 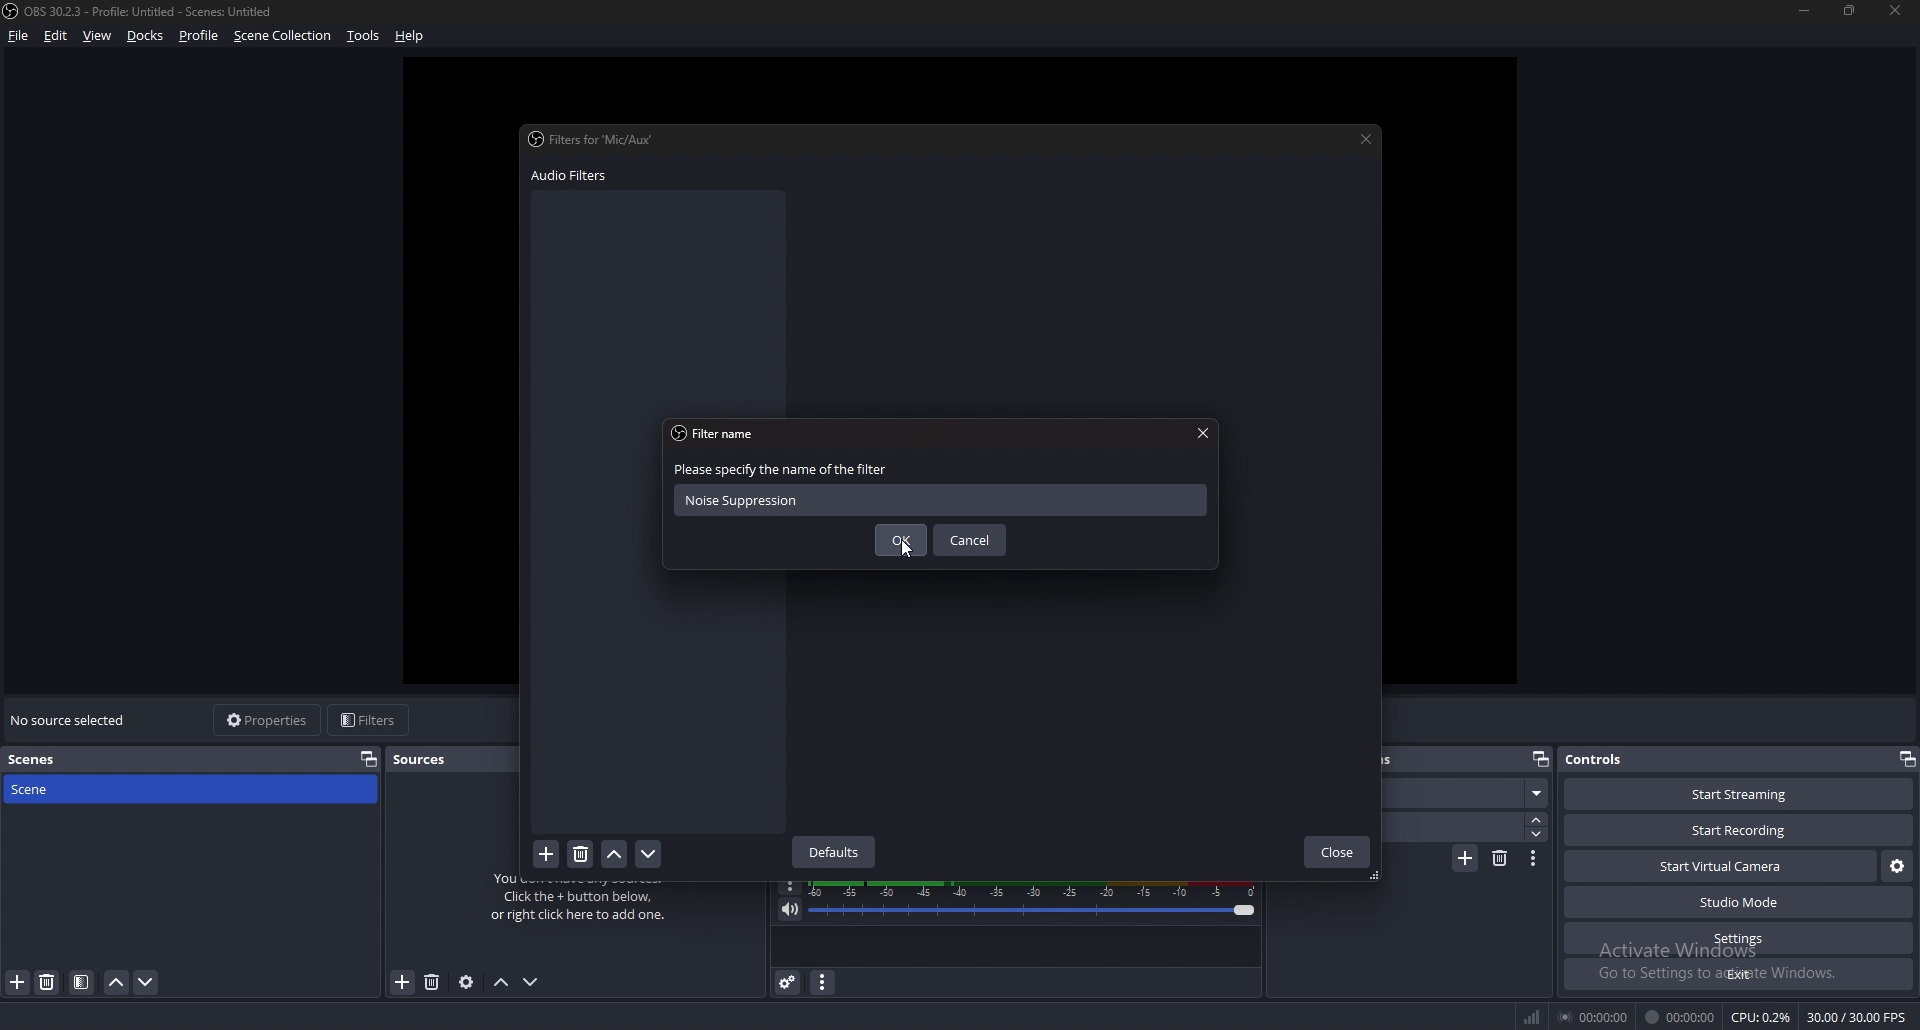 What do you see at coordinates (1539, 835) in the screenshot?
I see `decrease duration` at bounding box center [1539, 835].